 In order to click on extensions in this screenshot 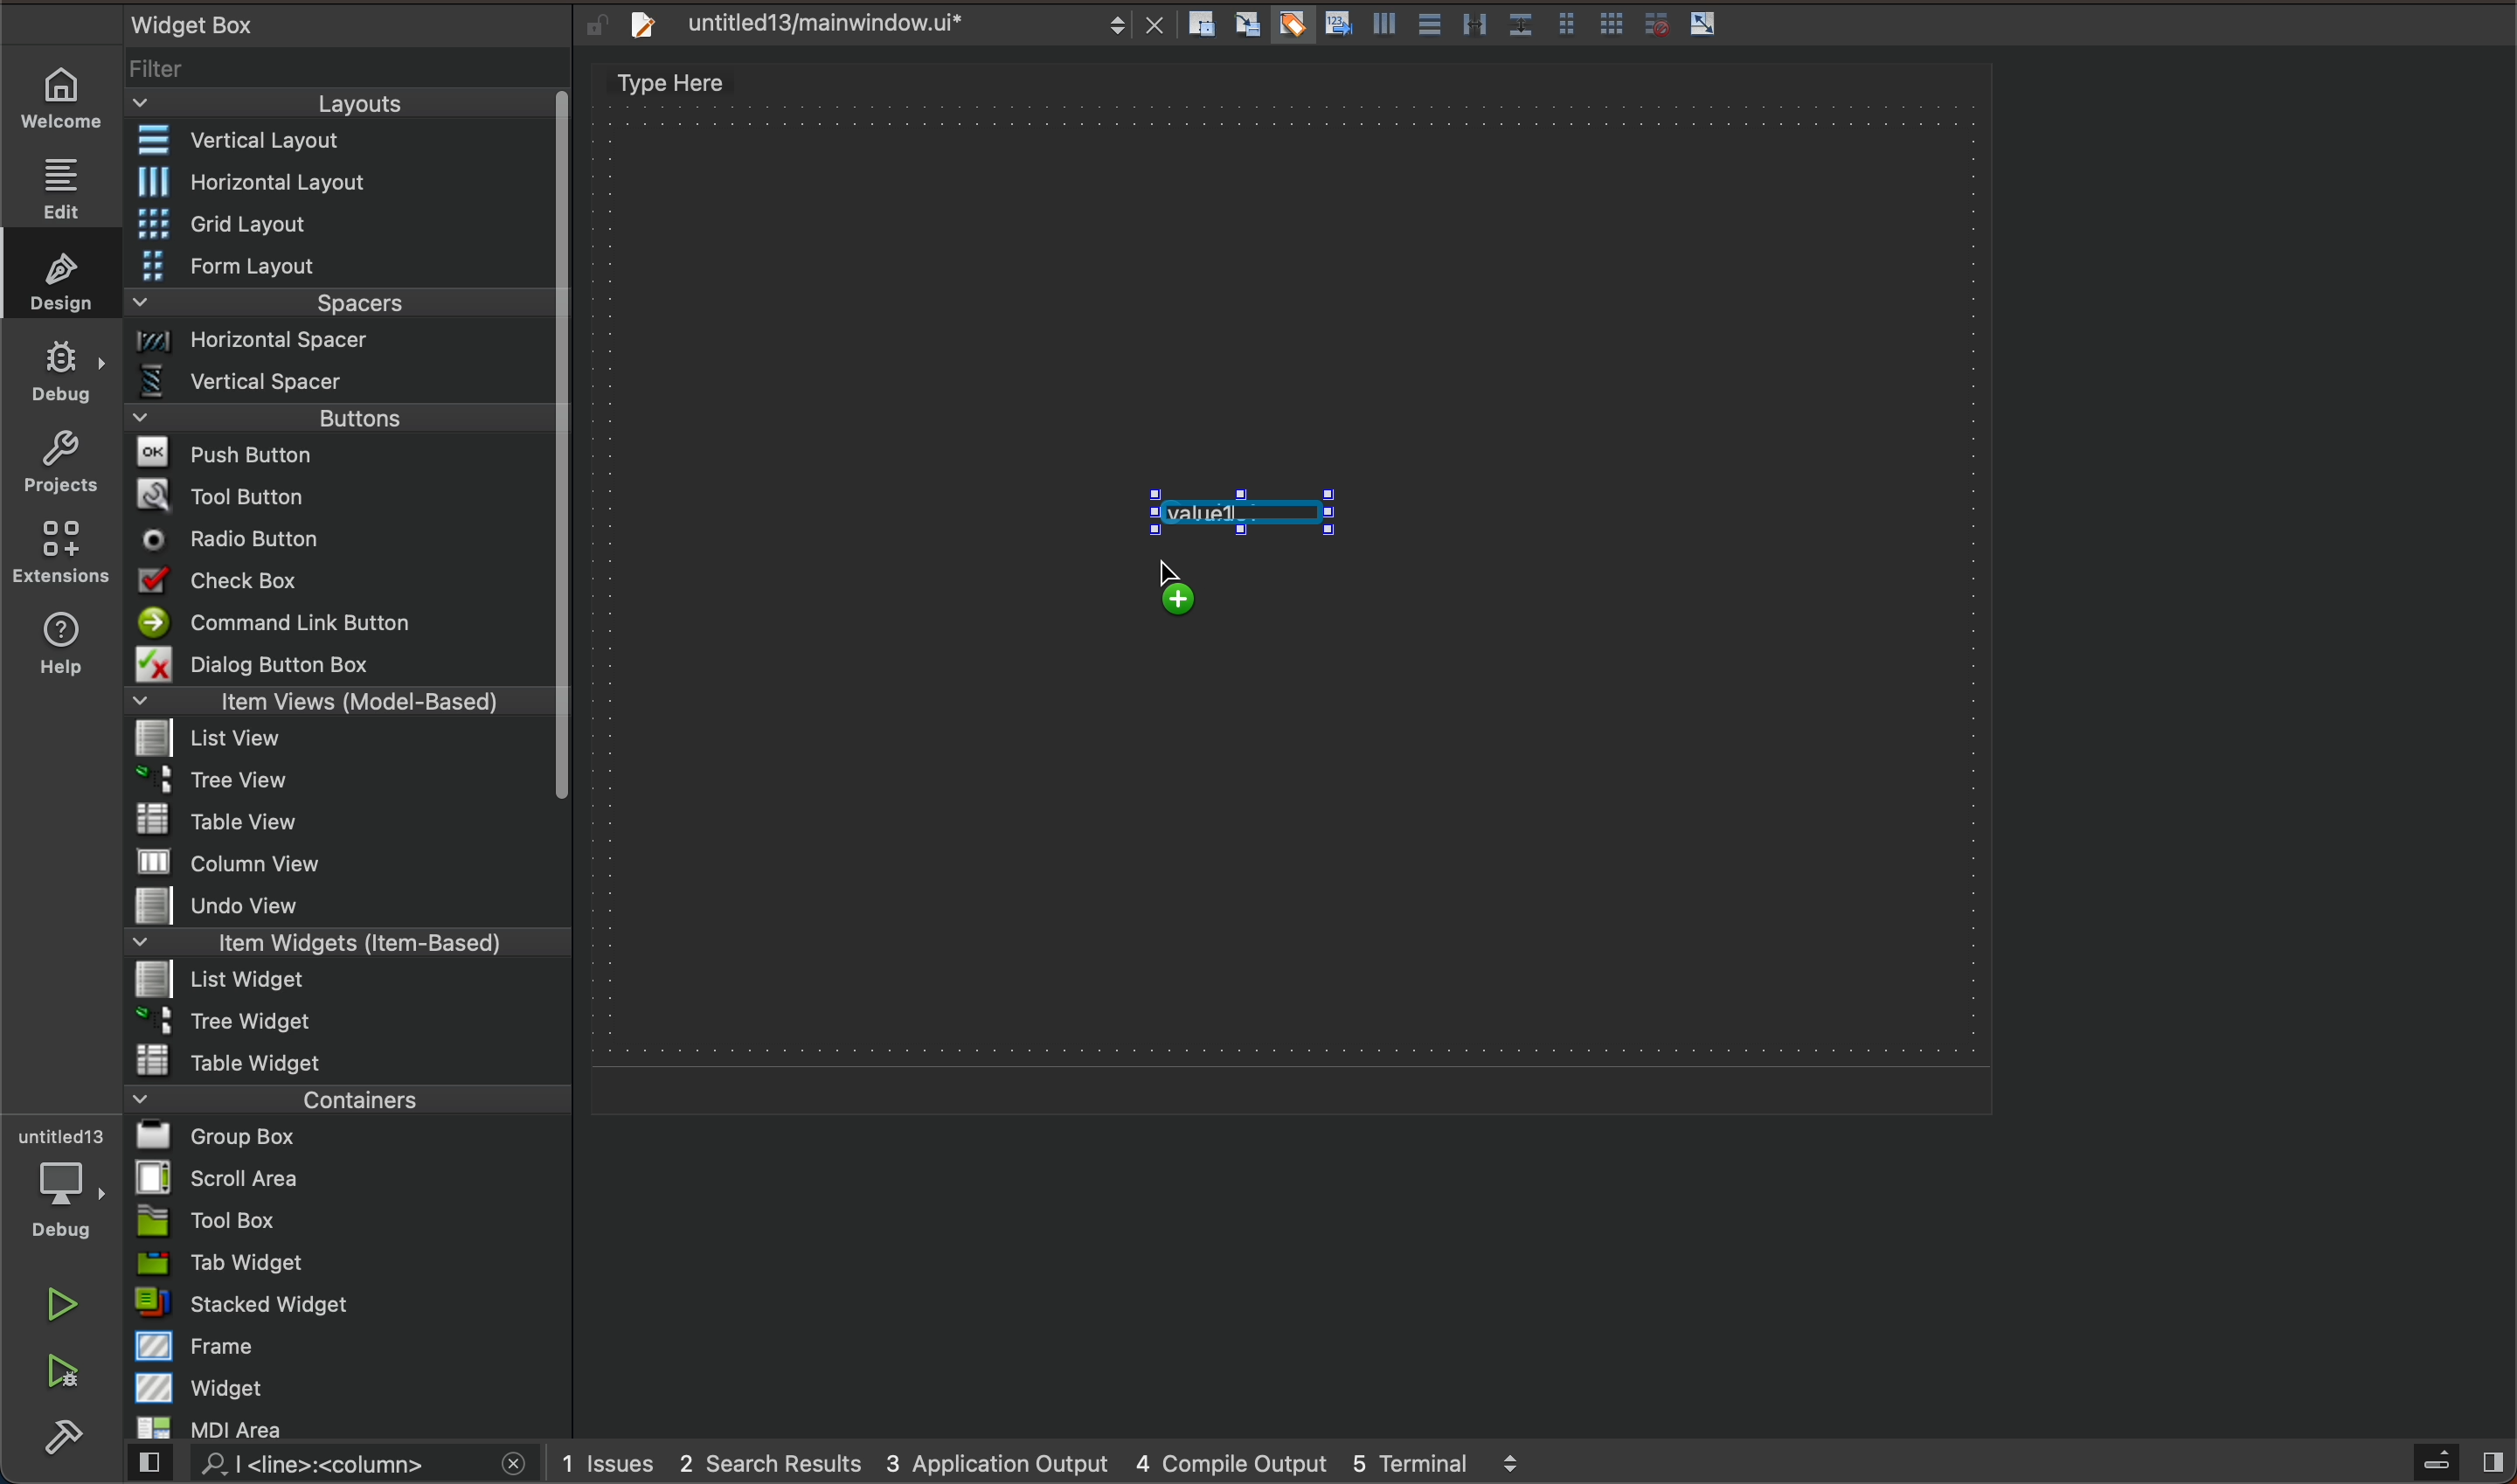, I will do `click(59, 551)`.